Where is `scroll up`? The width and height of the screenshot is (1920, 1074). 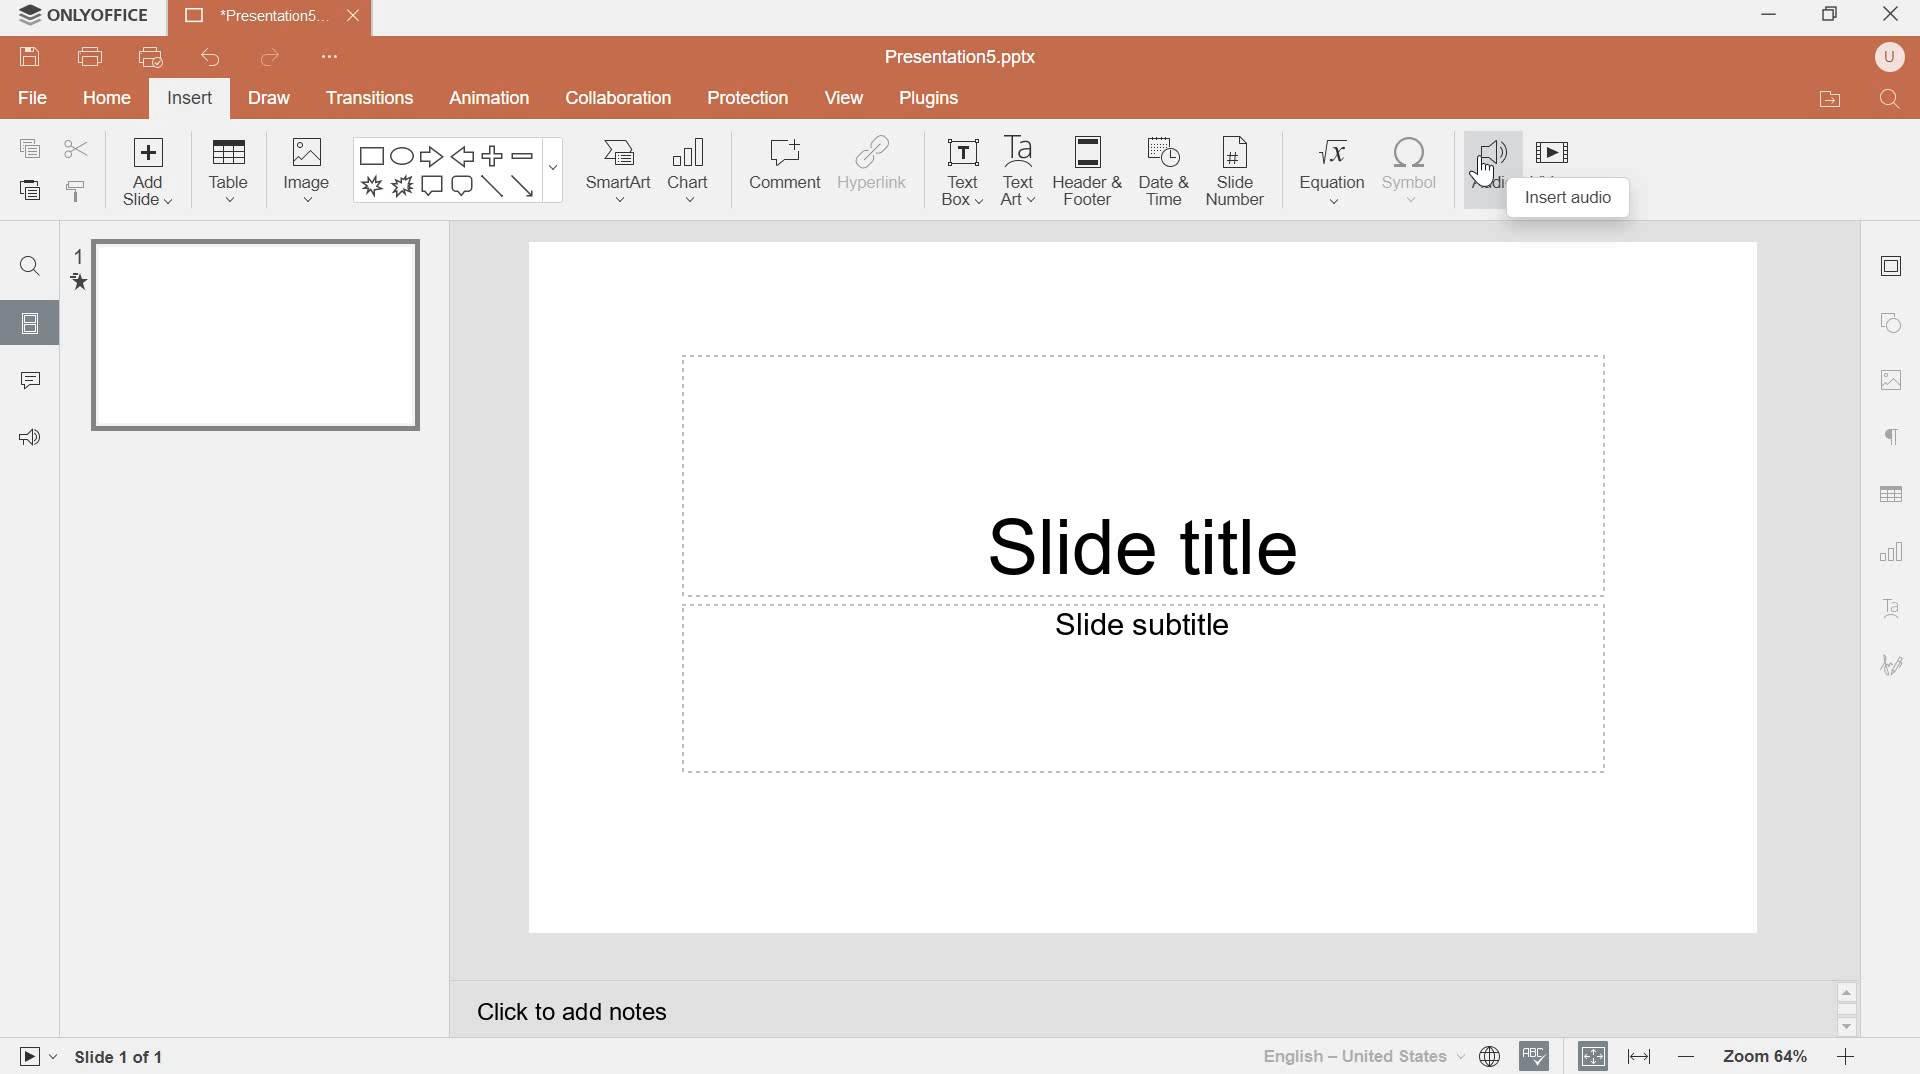 scroll up is located at coordinates (1847, 992).